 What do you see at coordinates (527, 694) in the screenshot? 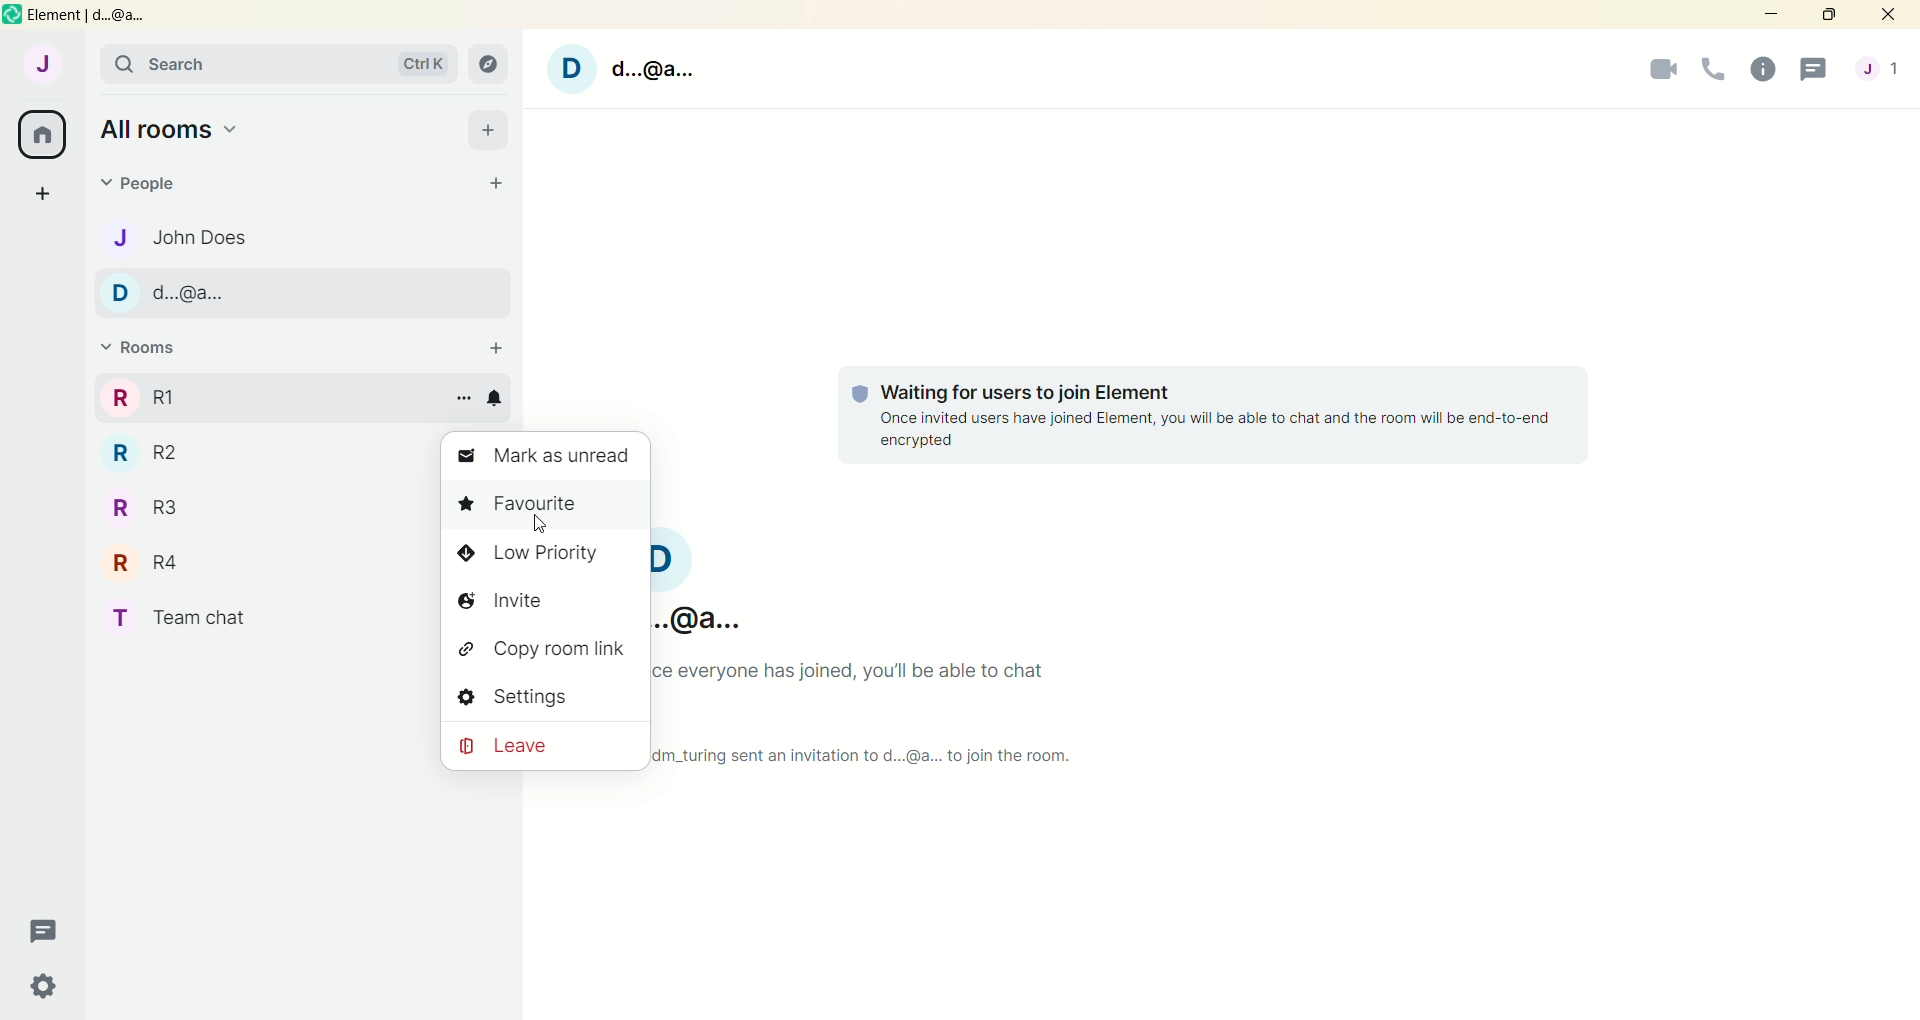
I see `Settings` at bounding box center [527, 694].